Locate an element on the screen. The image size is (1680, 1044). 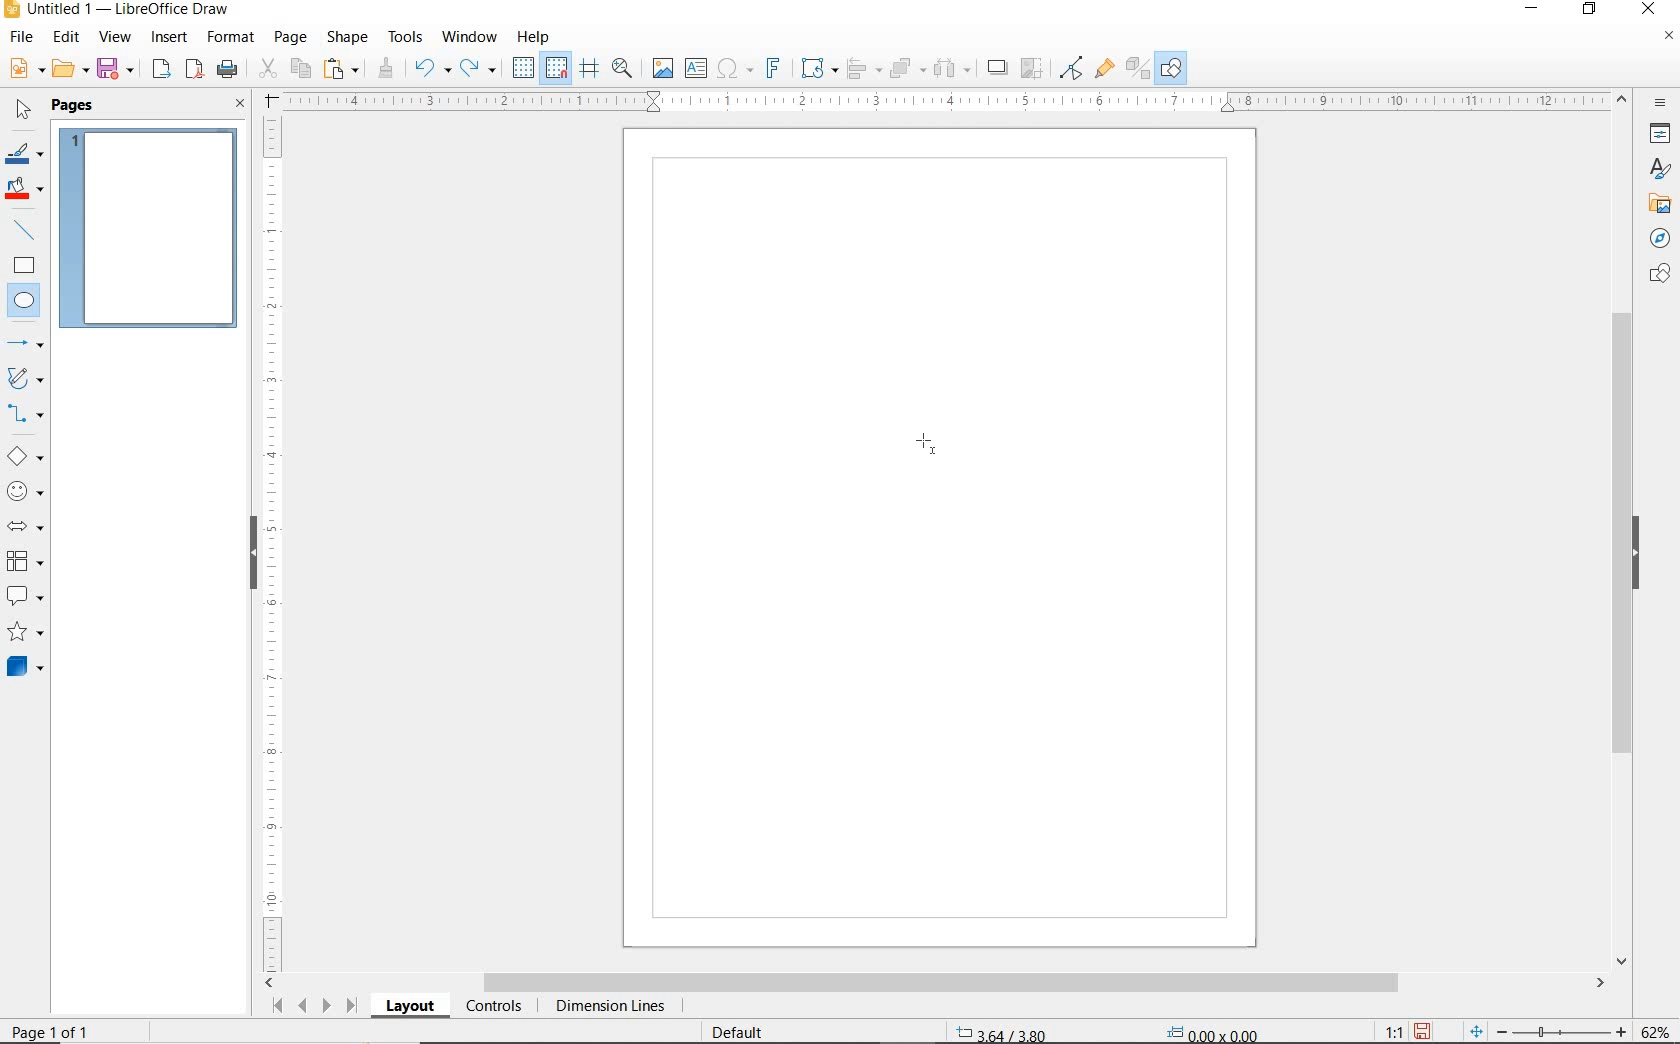
CURSOR is located at coordinates (43, 316).